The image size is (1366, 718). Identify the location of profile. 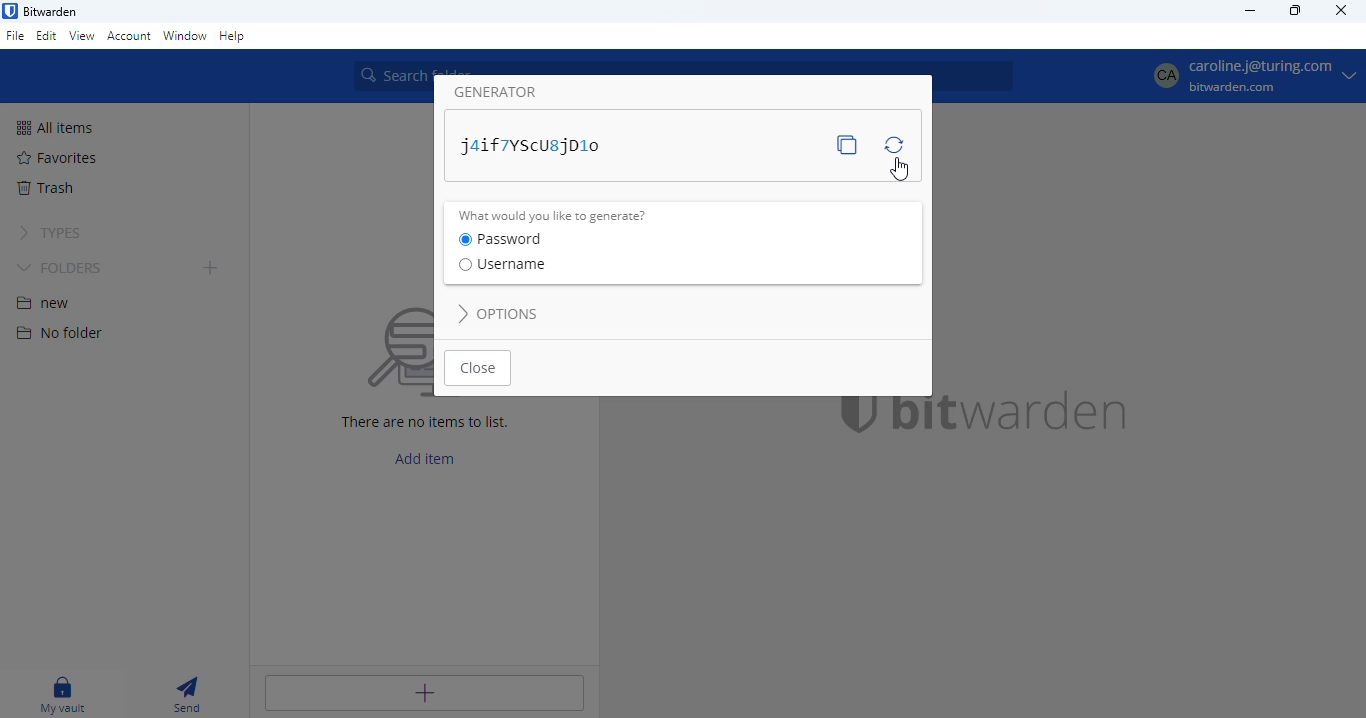
(1253, 75).